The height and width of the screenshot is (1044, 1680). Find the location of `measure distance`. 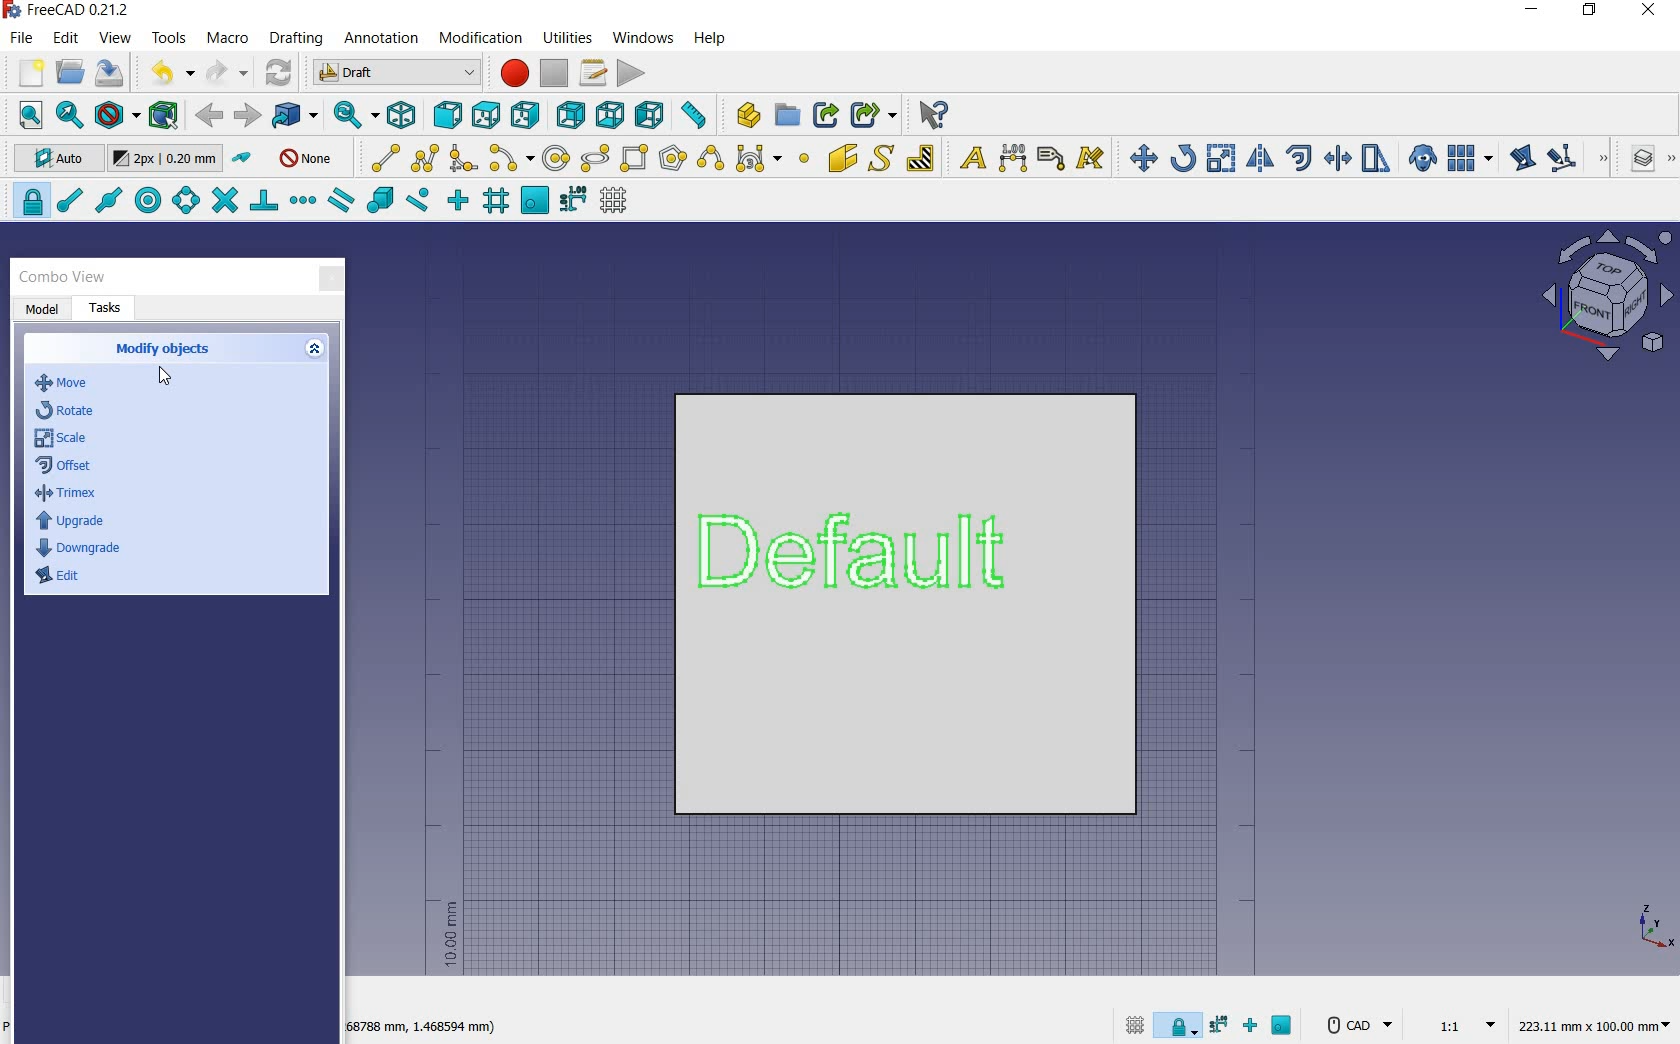

measure distance is located at coordinates (696, 115).